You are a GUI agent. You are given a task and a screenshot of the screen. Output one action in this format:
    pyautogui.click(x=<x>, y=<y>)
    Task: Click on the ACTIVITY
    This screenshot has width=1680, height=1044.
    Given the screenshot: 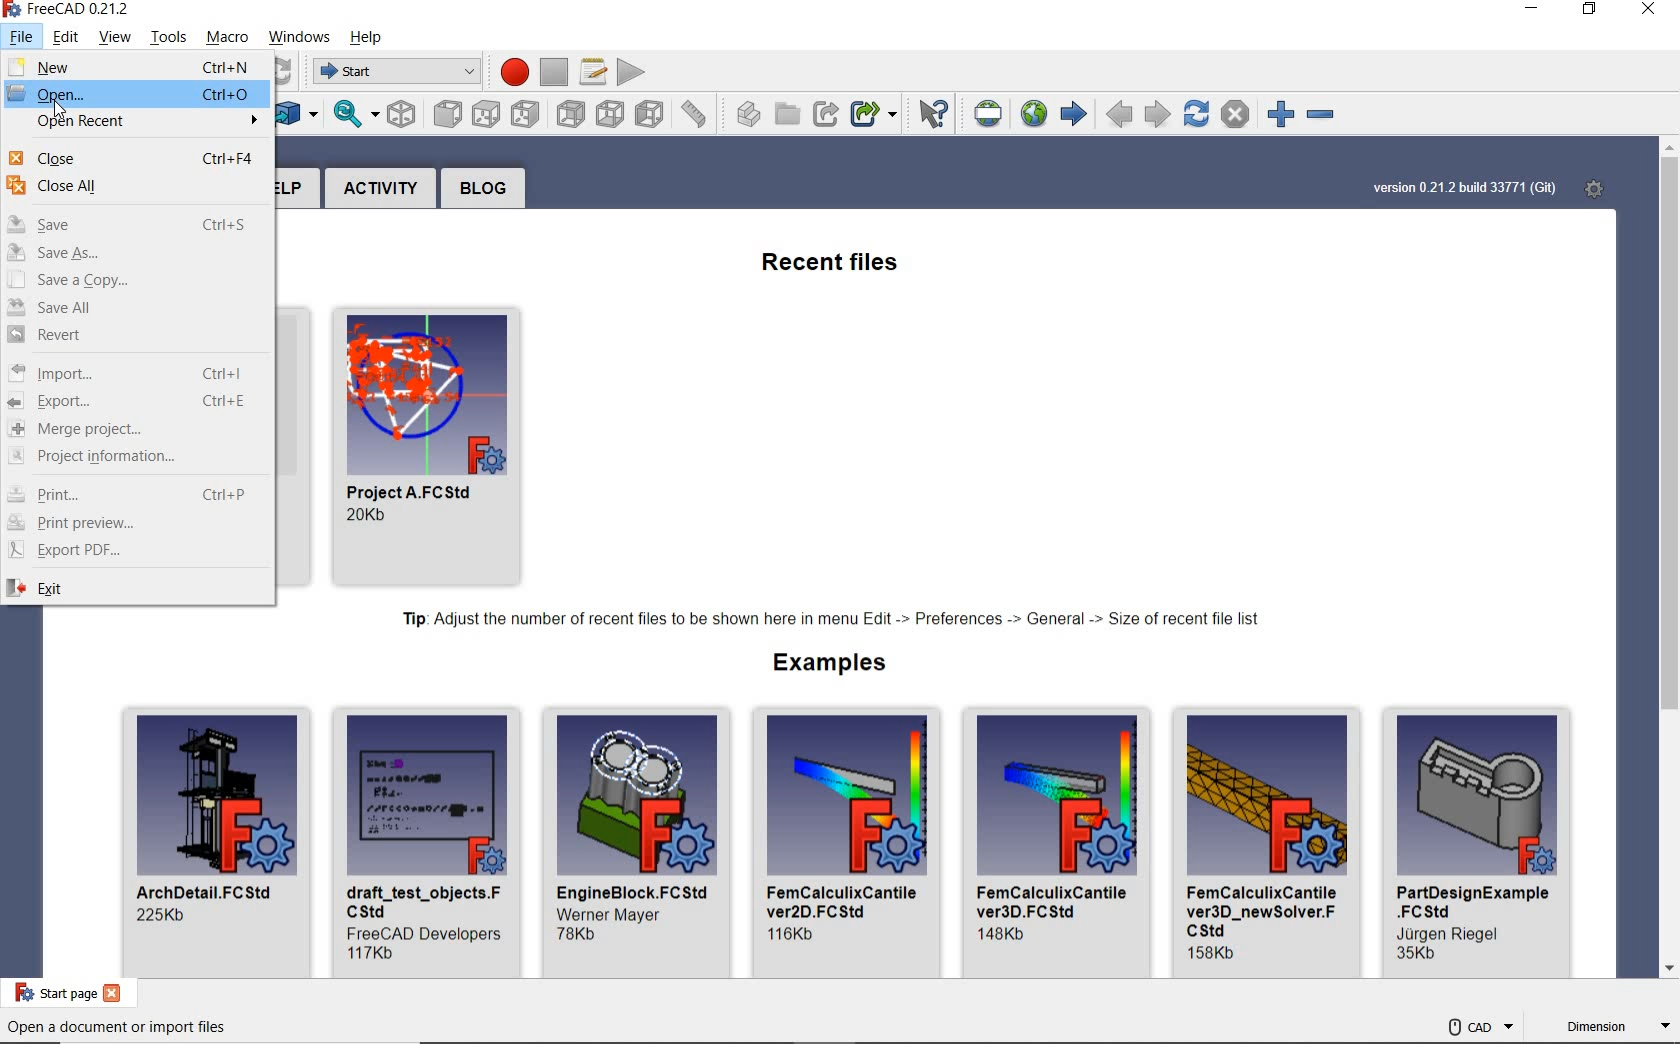 What is the action you would take?
    pyautogui.click(x=380, y=188)
    